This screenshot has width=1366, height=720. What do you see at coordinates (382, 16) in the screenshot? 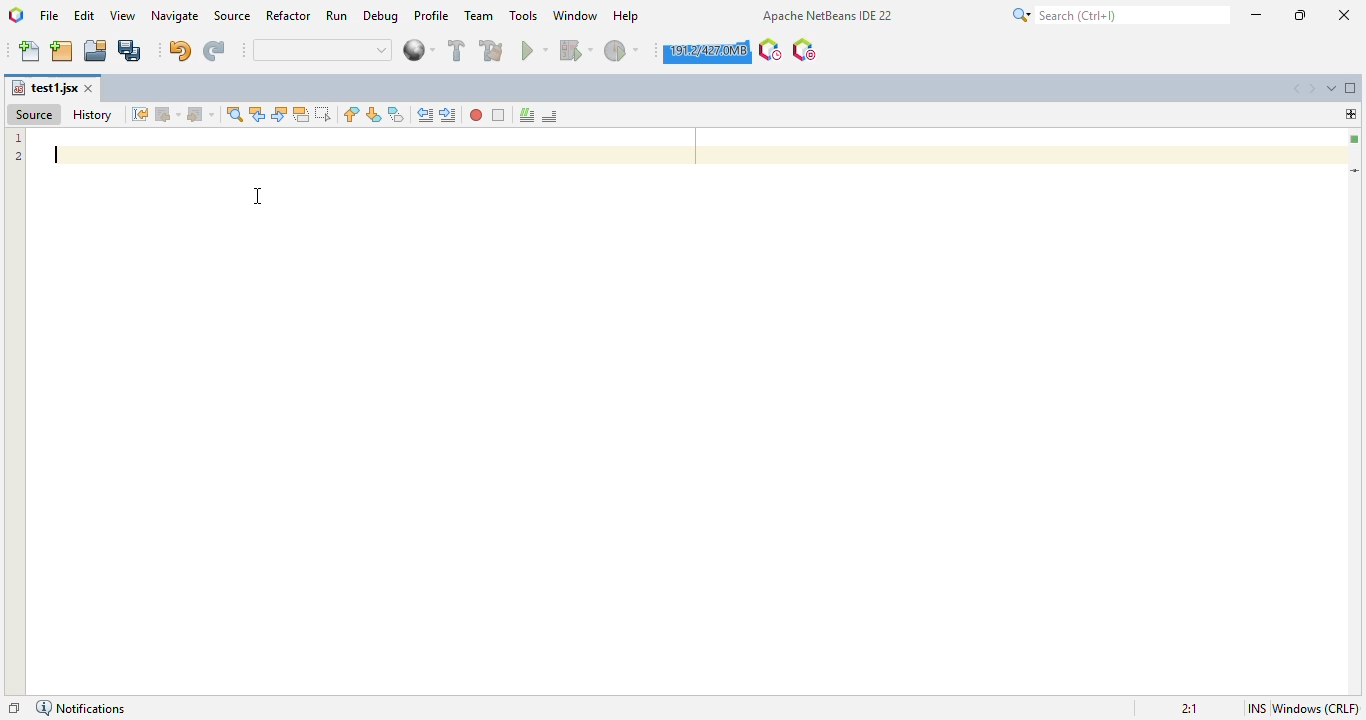
I see `debug` at bounding box center [382, 16].